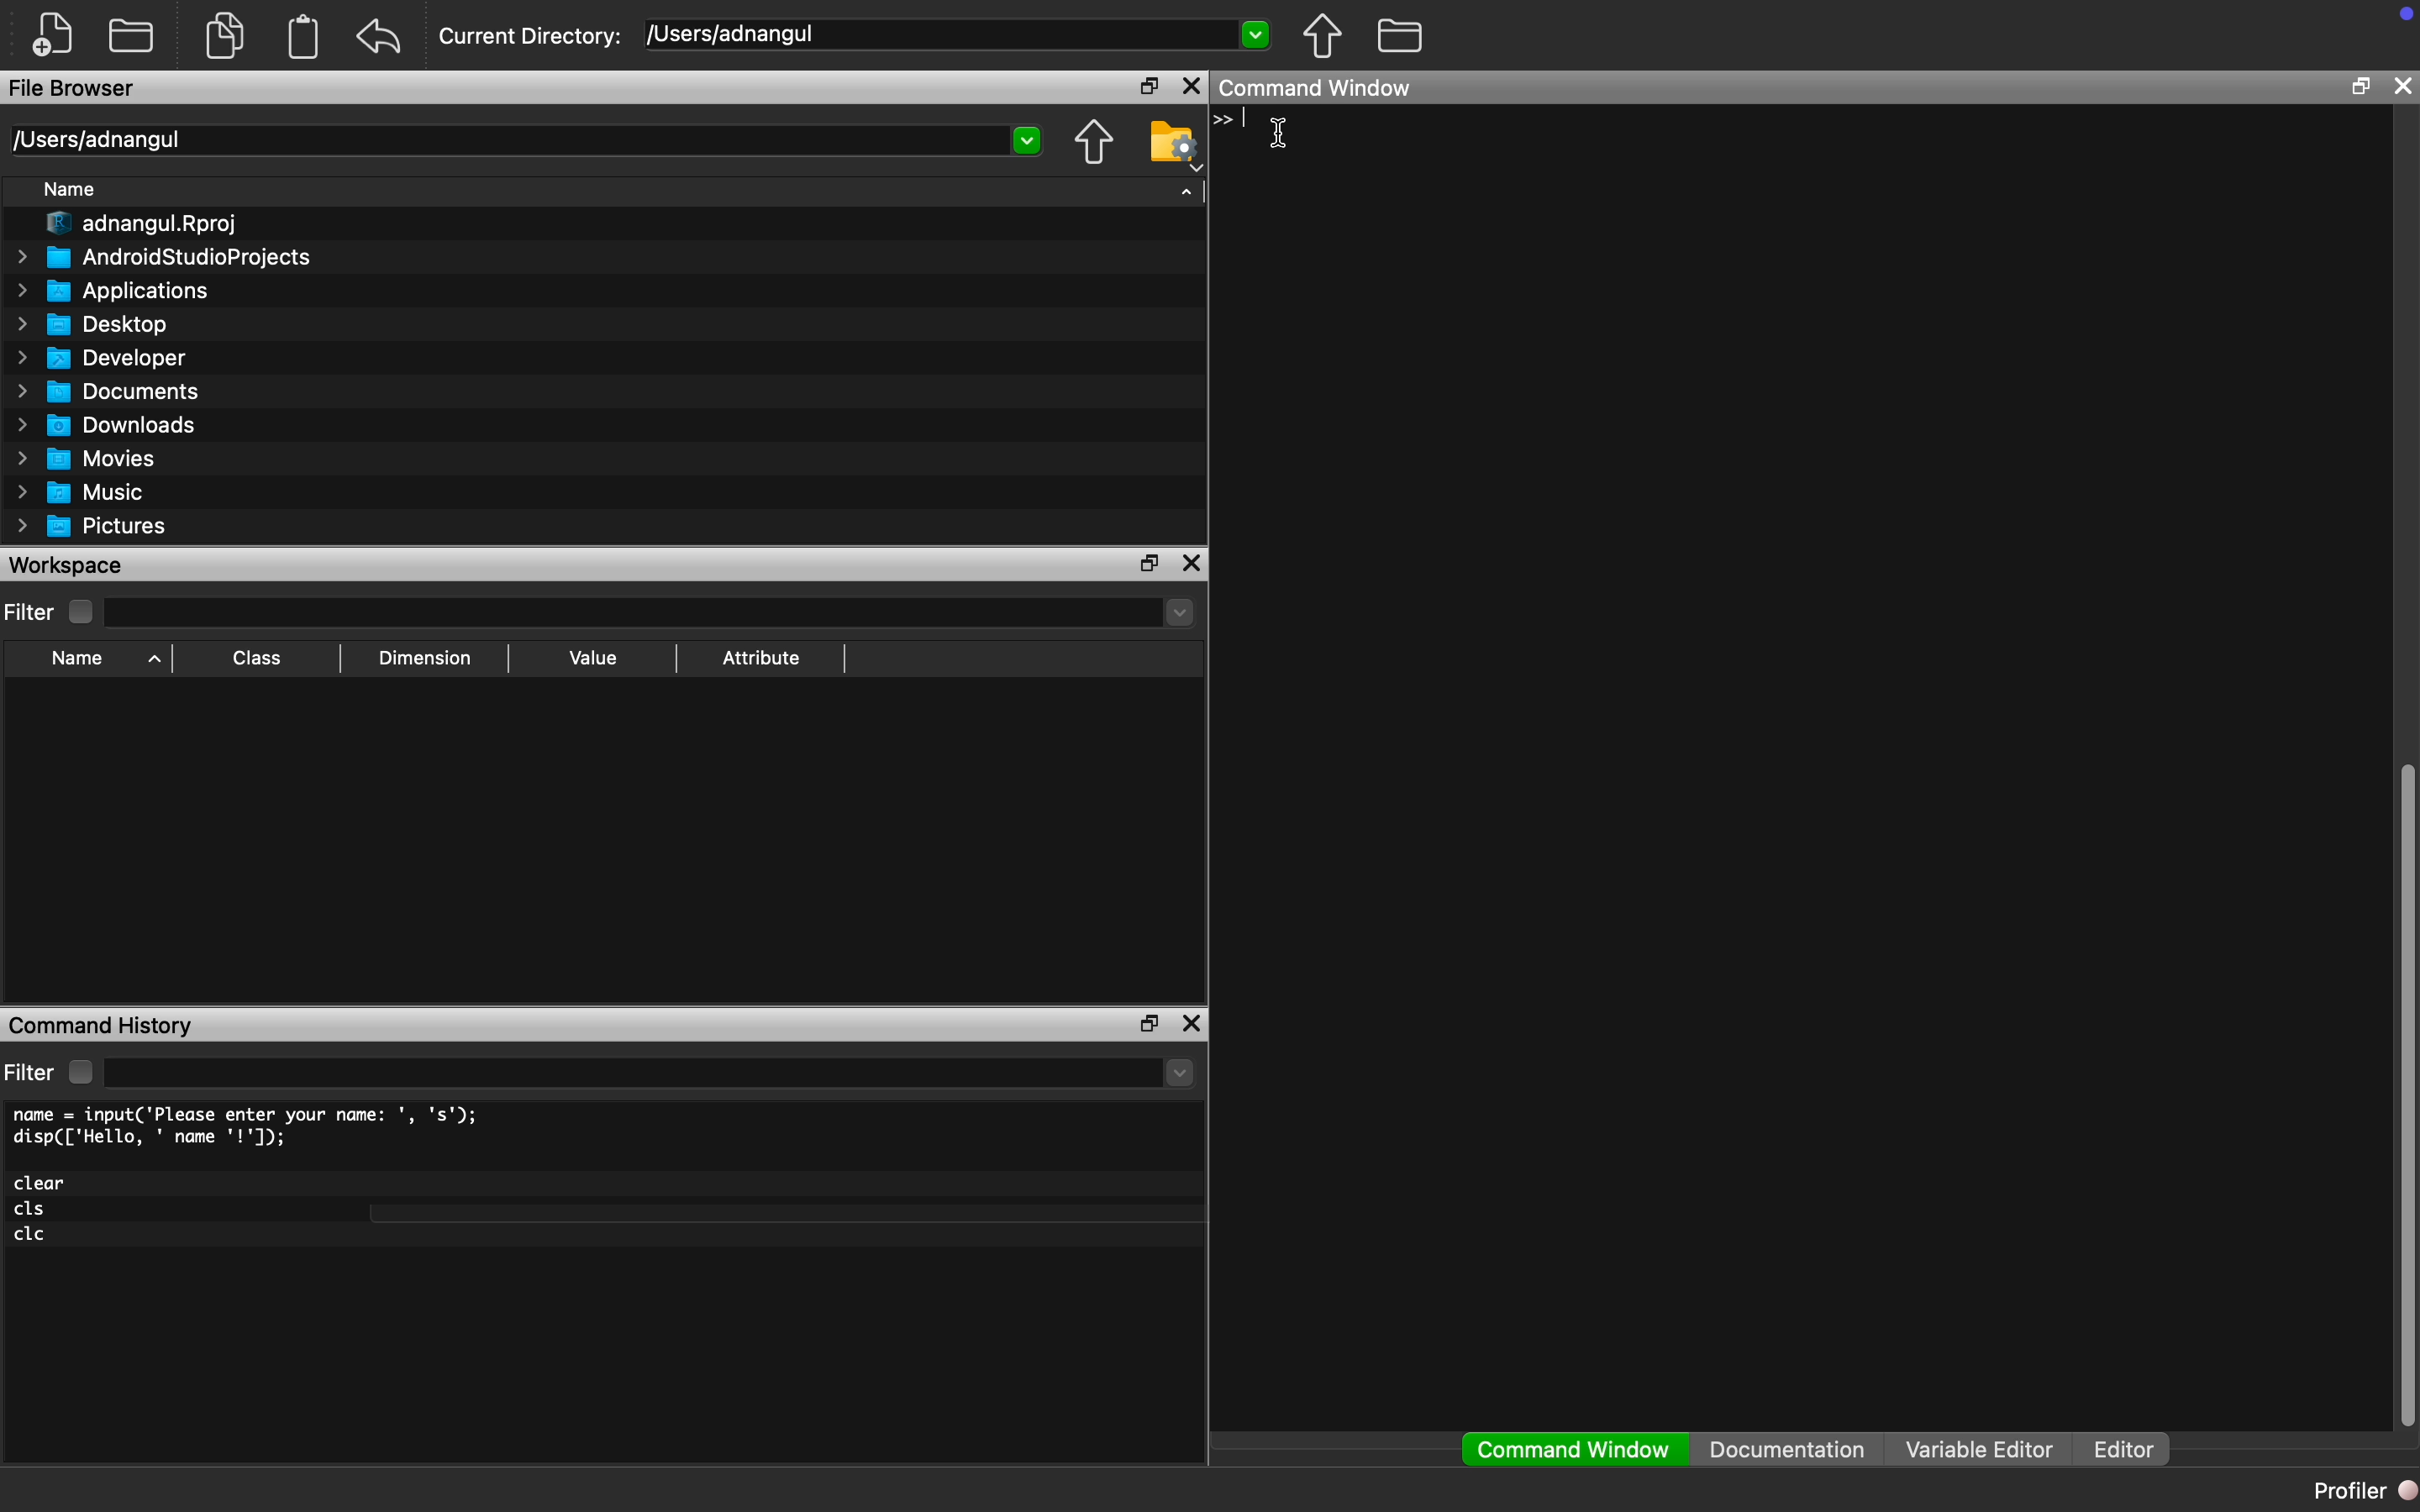 The width and height of the screenshot is (2420, 1512). I want to click on Dimension, so click(425, 659).